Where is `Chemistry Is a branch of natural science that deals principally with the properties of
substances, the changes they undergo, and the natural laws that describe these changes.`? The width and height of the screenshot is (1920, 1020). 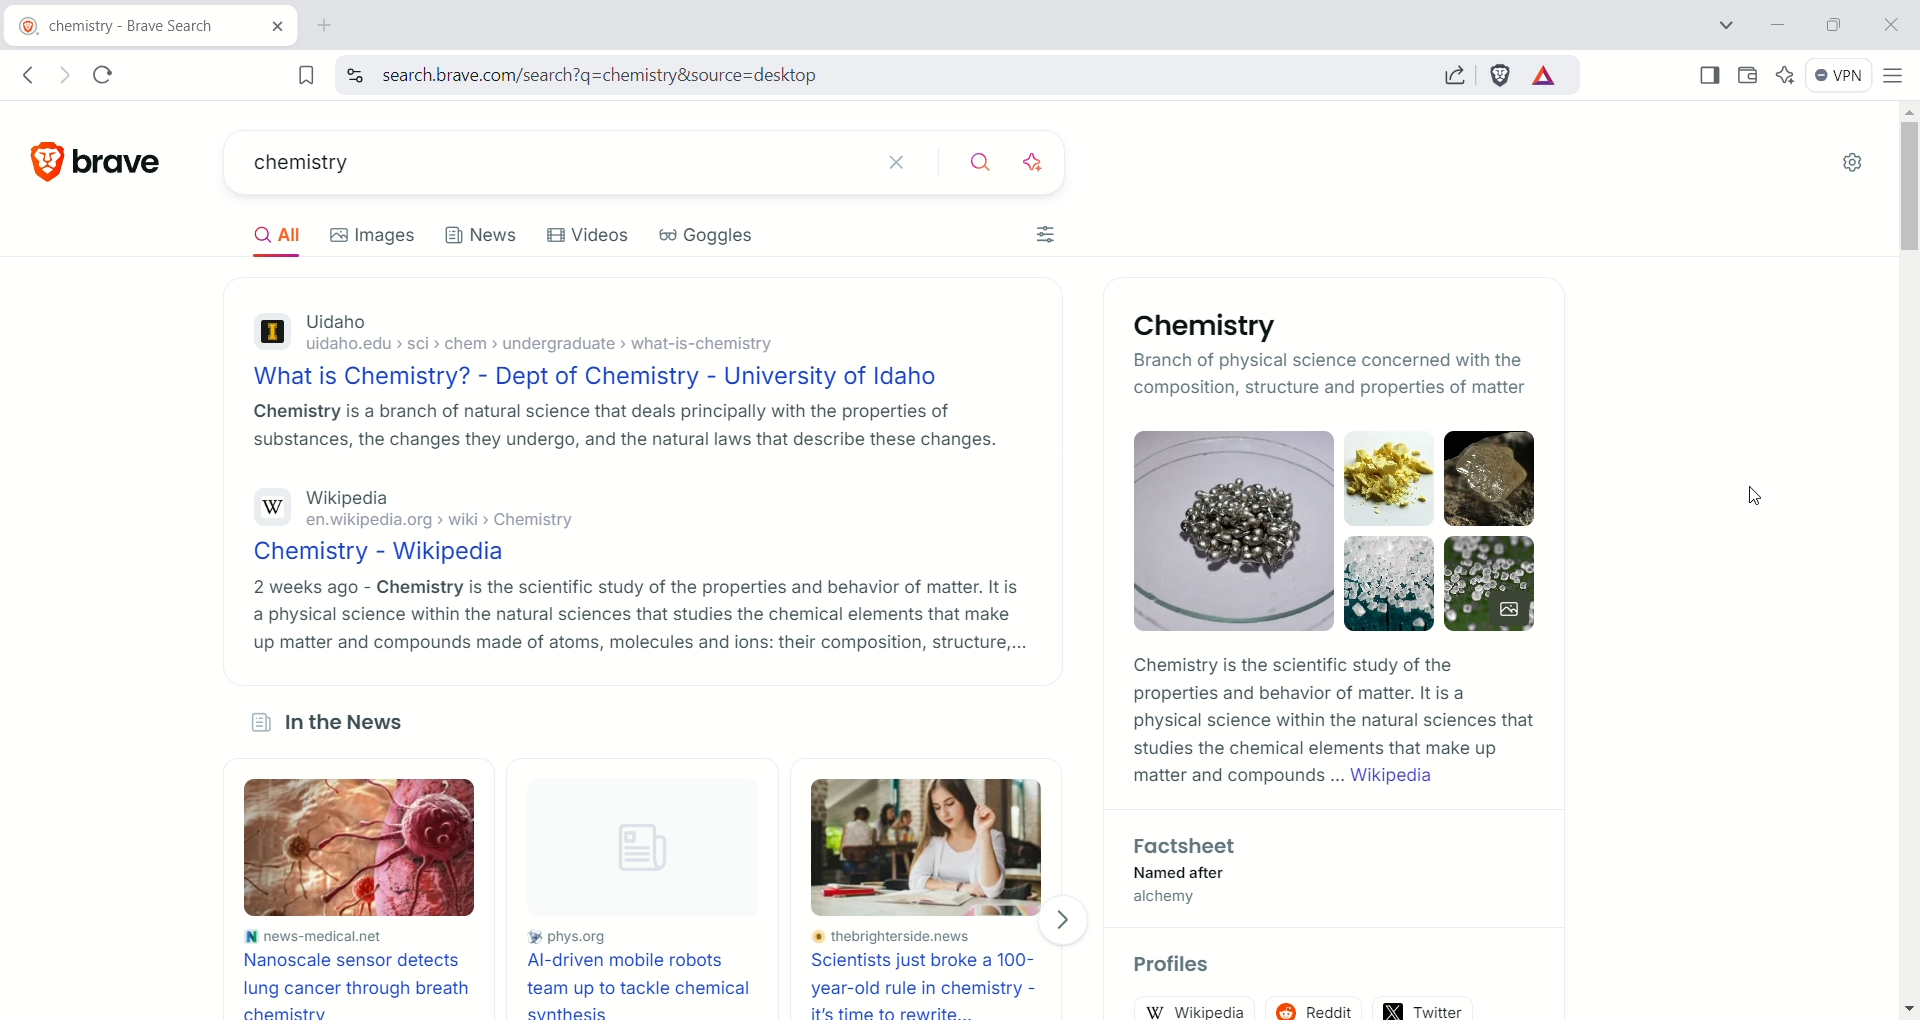 Chemistry Is a branch of natural science that deals principally with the properties of
substances, the changes they undergo, and the natural laws that describe these changes. is located at coordinates (624, 430).